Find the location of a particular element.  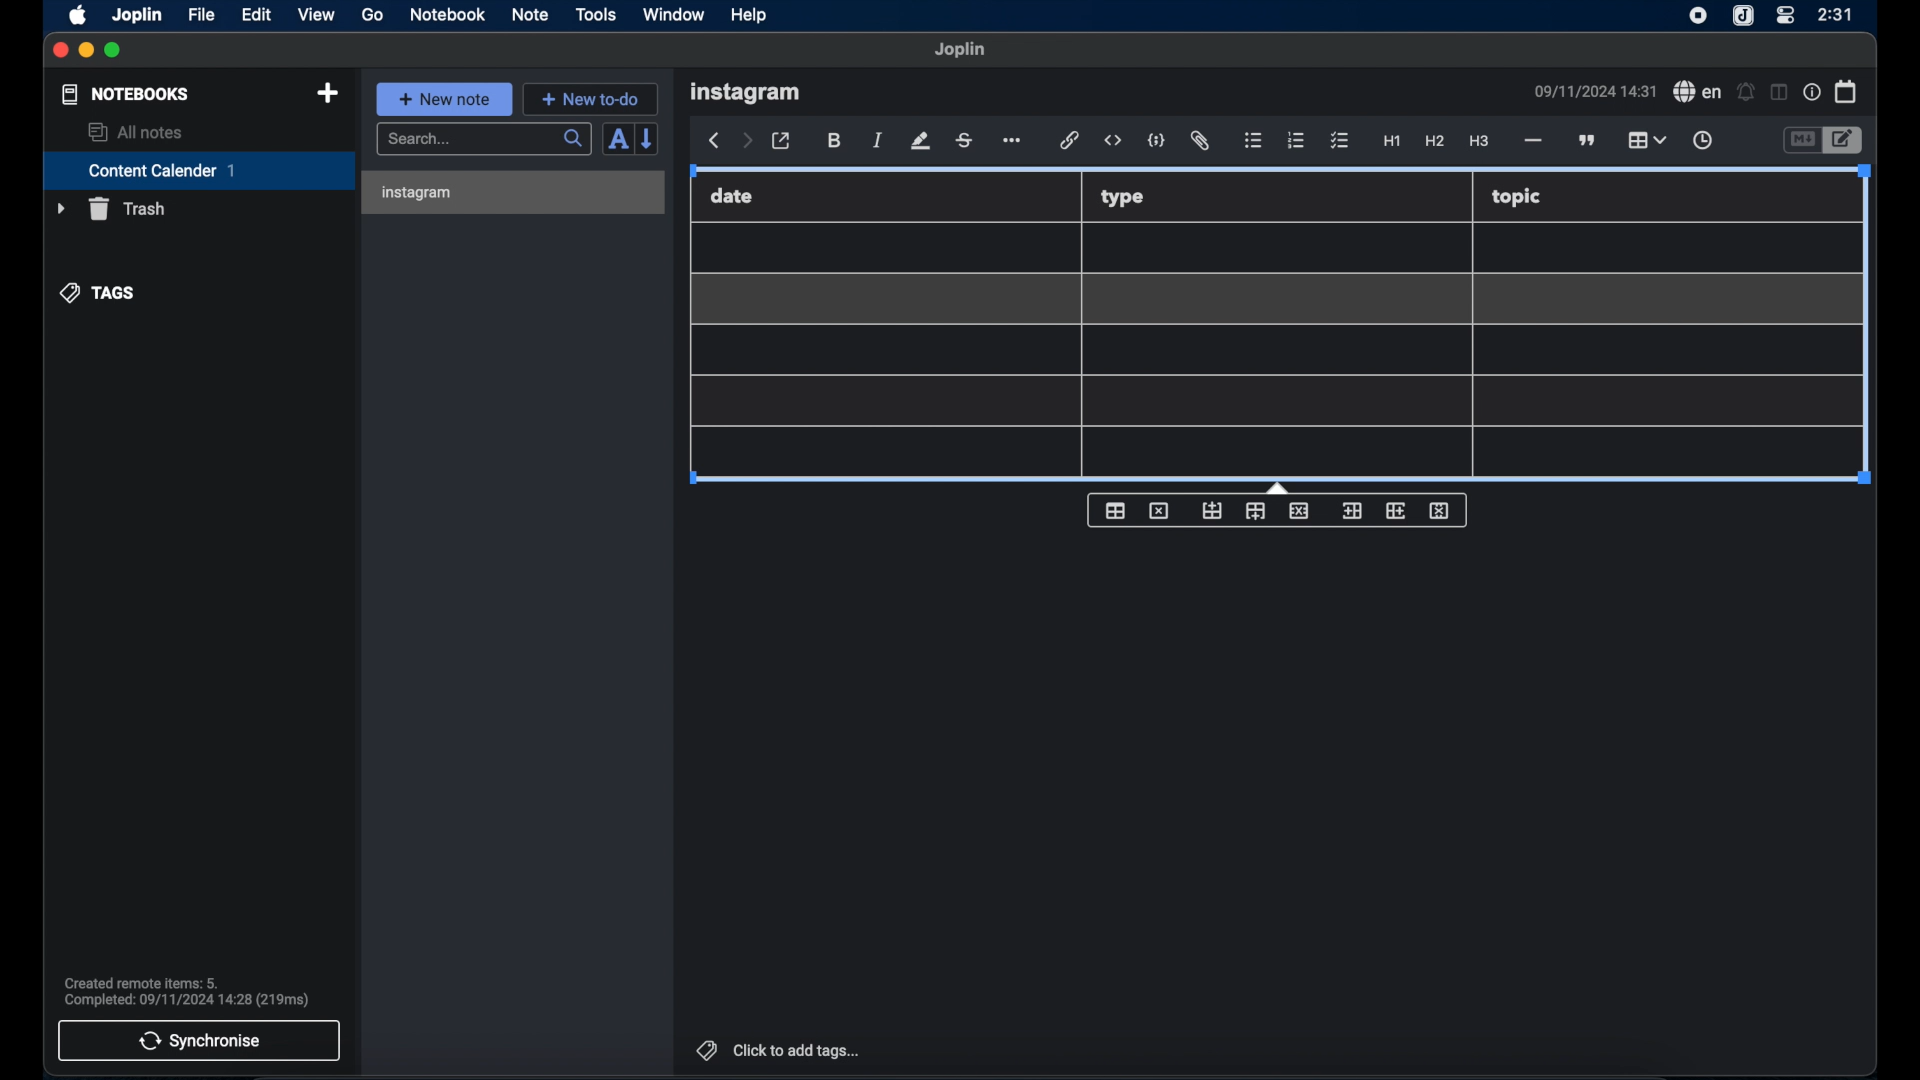

search bar is located at coordinates (485, 140).